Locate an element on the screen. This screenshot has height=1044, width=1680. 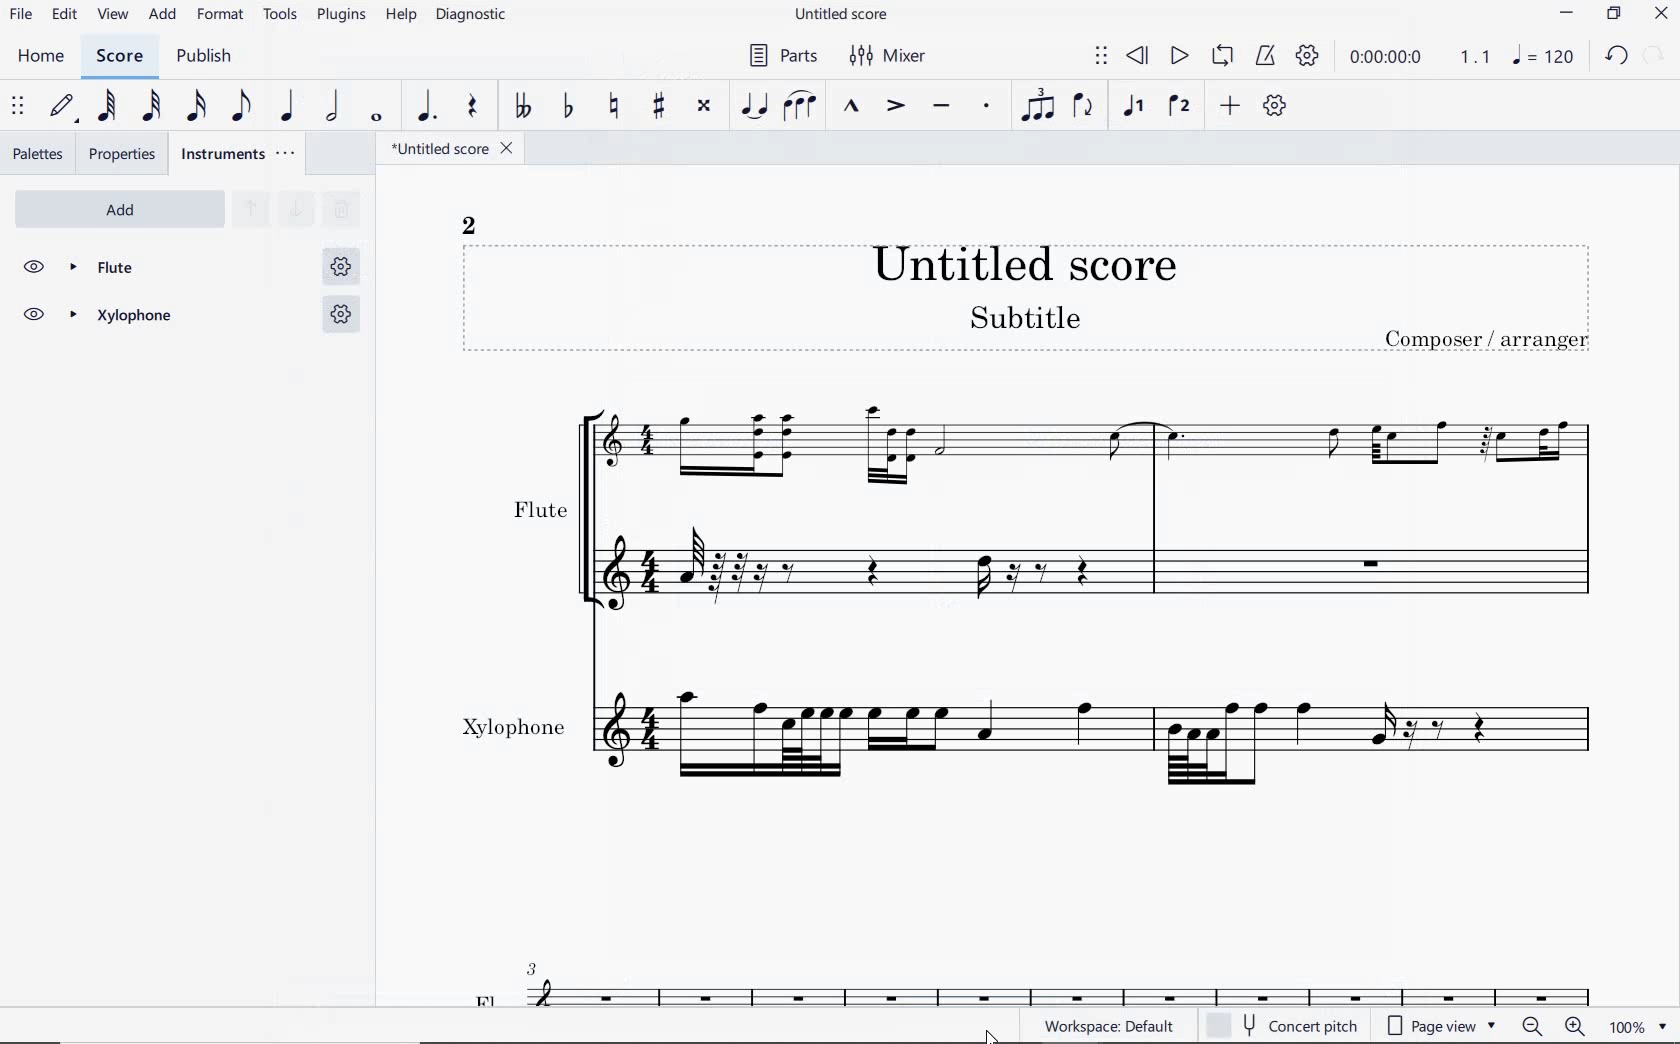
PAGE VIEW is located at coordinates (1445, 1025).